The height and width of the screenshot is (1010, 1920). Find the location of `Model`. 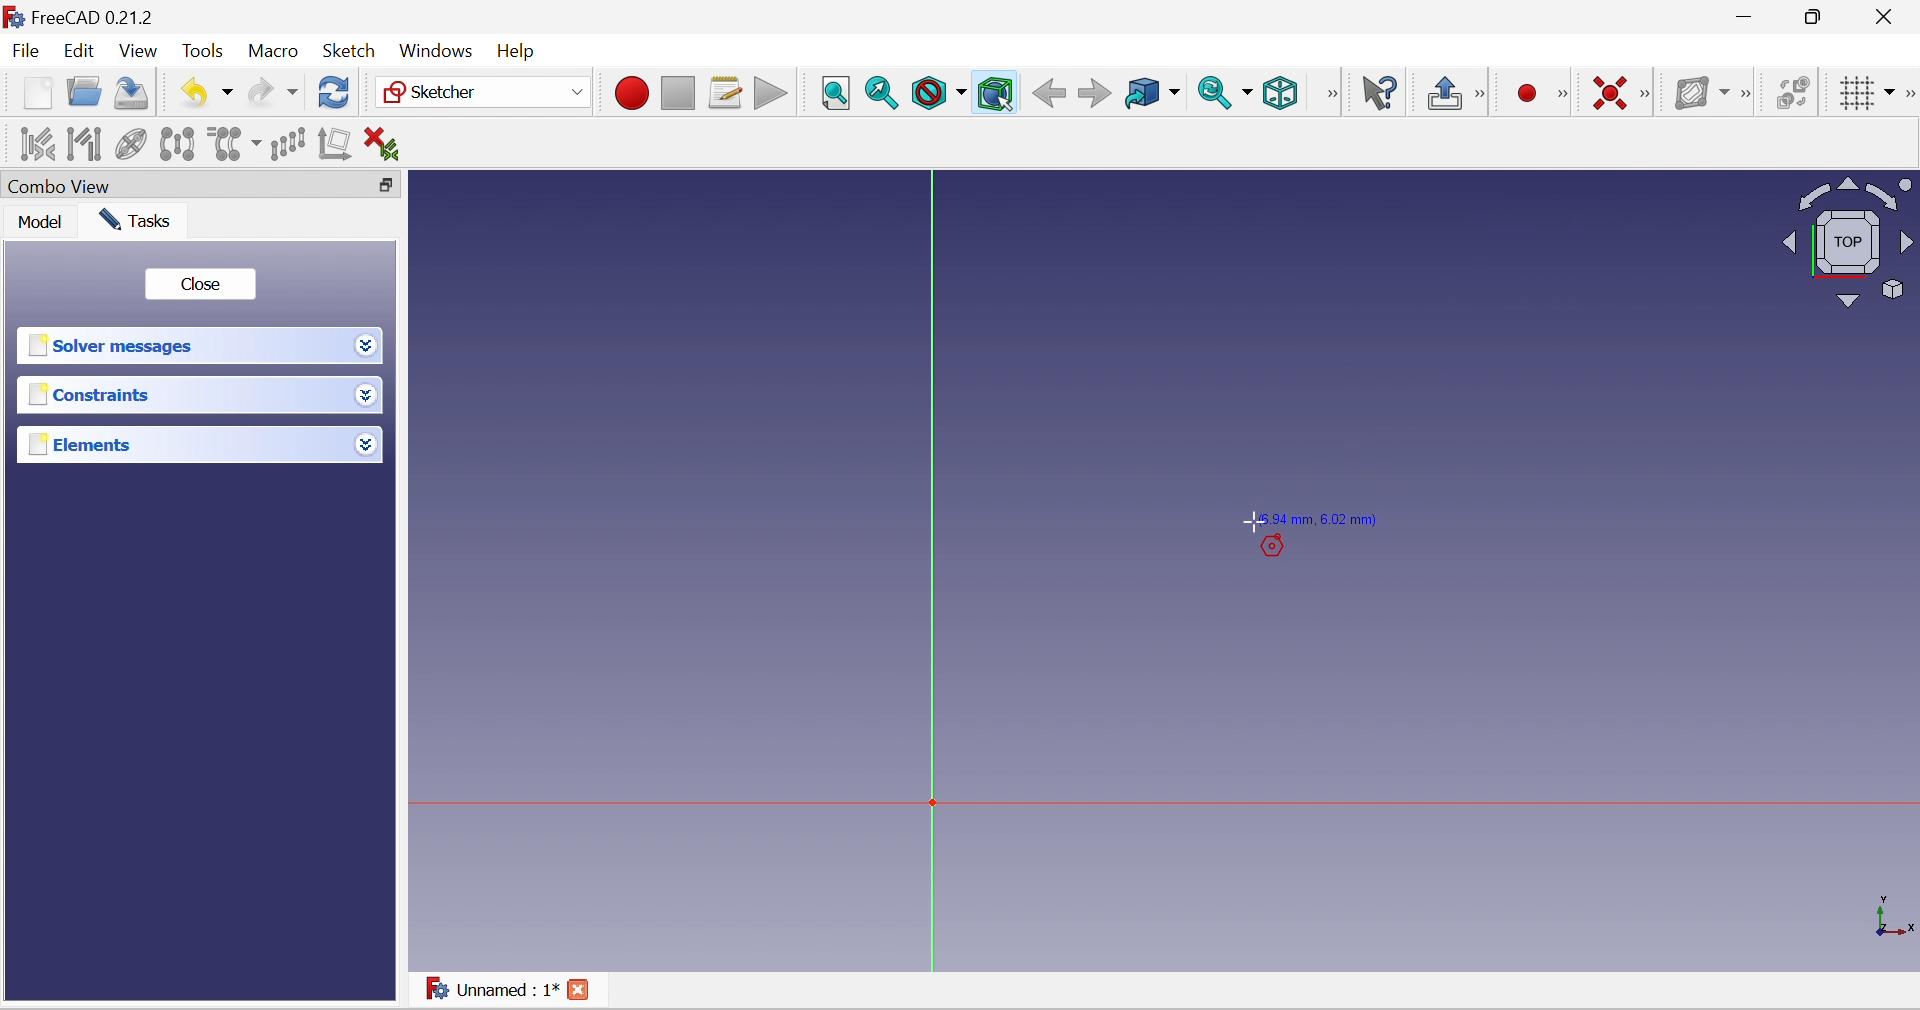

Model is located at coordinates (35, 222).